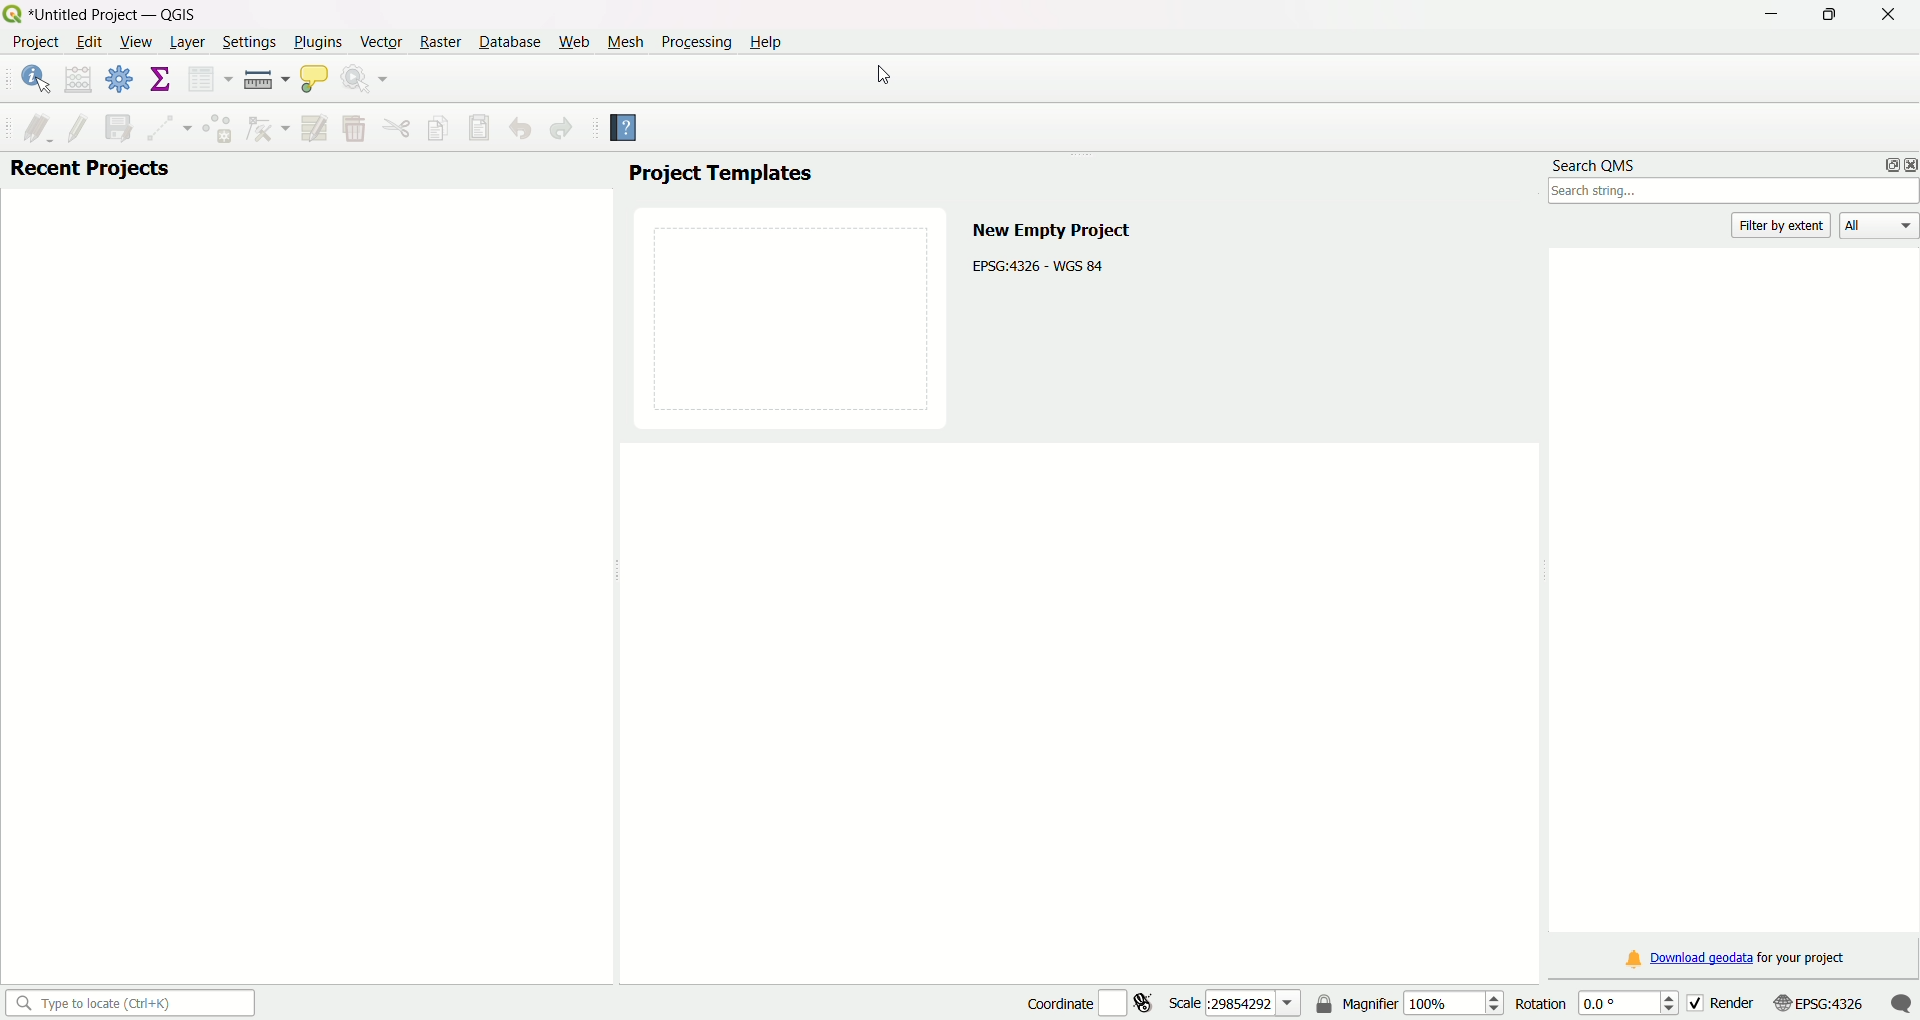 The width and height of the screenshot is (1920, 1020). I want to click on add feature, so click(216, 128).